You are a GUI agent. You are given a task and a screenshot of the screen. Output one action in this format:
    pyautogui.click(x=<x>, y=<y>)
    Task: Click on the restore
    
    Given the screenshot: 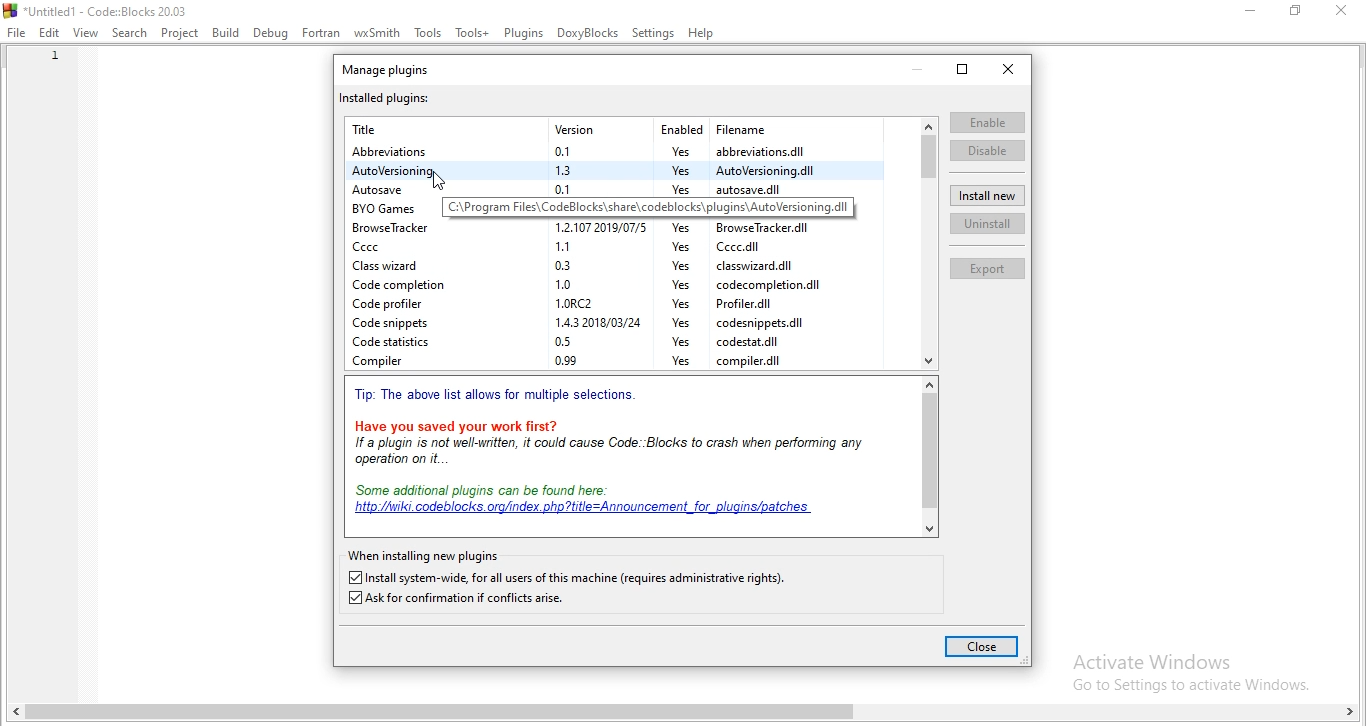 What is the action you would take?
    pyautogui.click(x=1296, y=11)
    